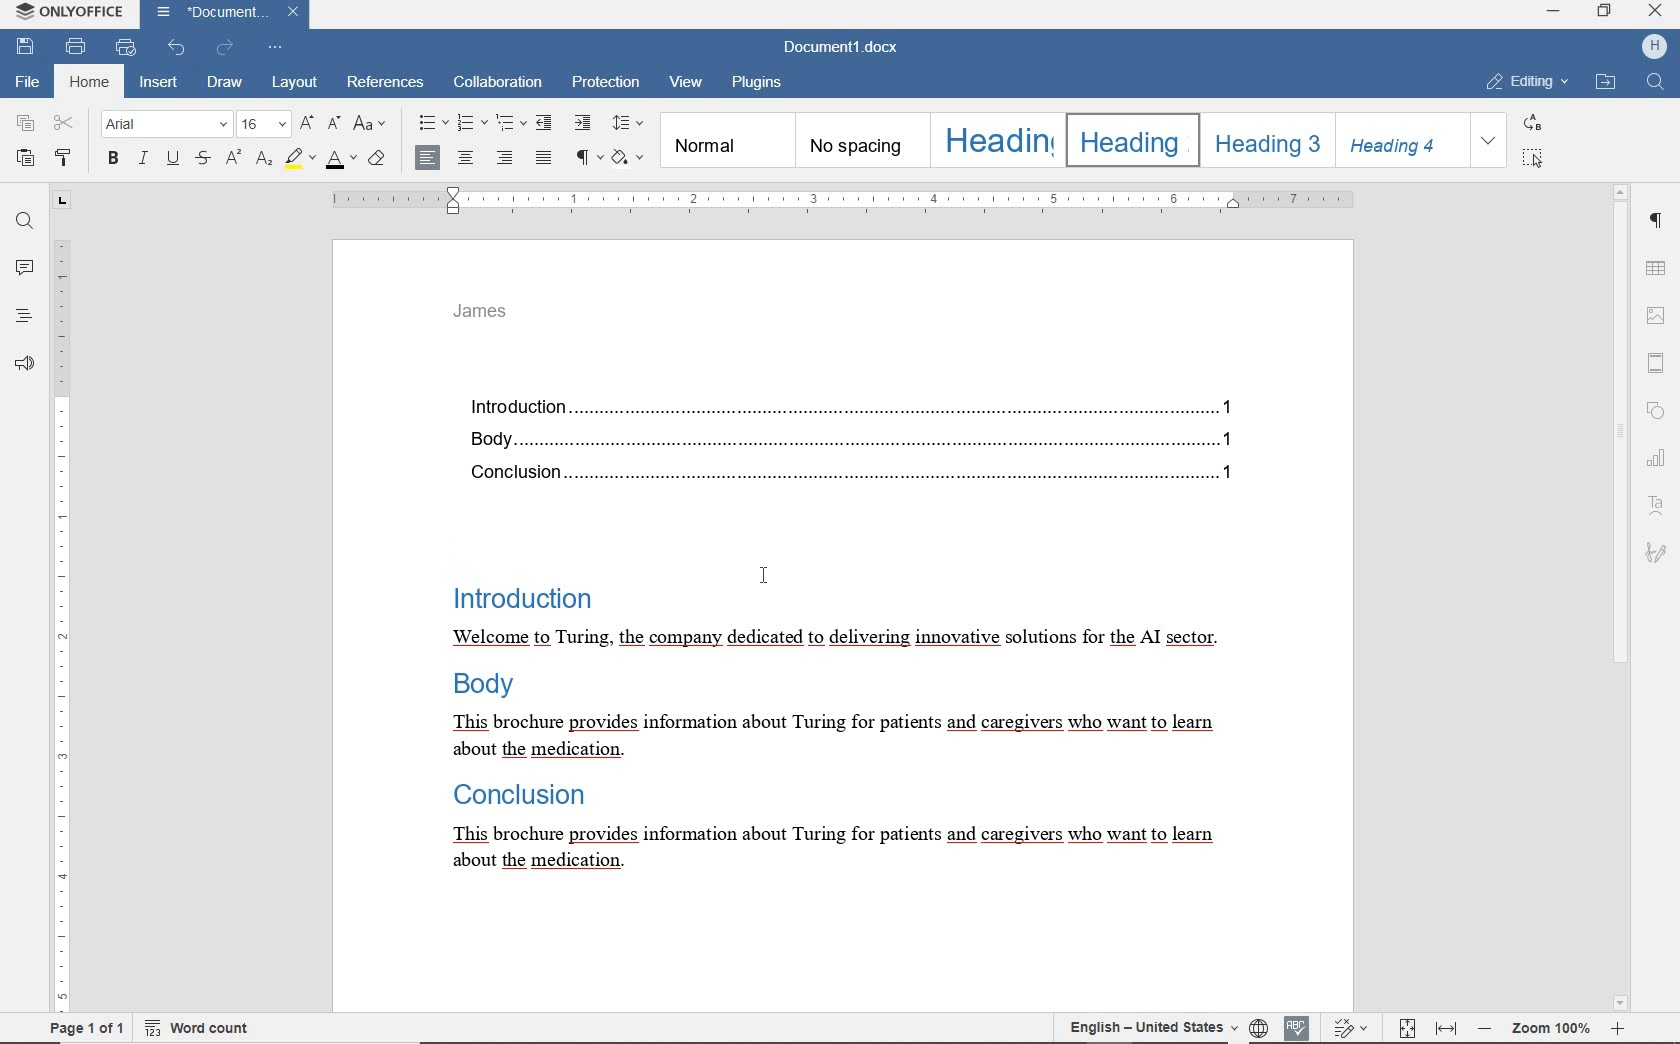  I want to click on OPEN FILE LOCATION, so click(1605, 83).